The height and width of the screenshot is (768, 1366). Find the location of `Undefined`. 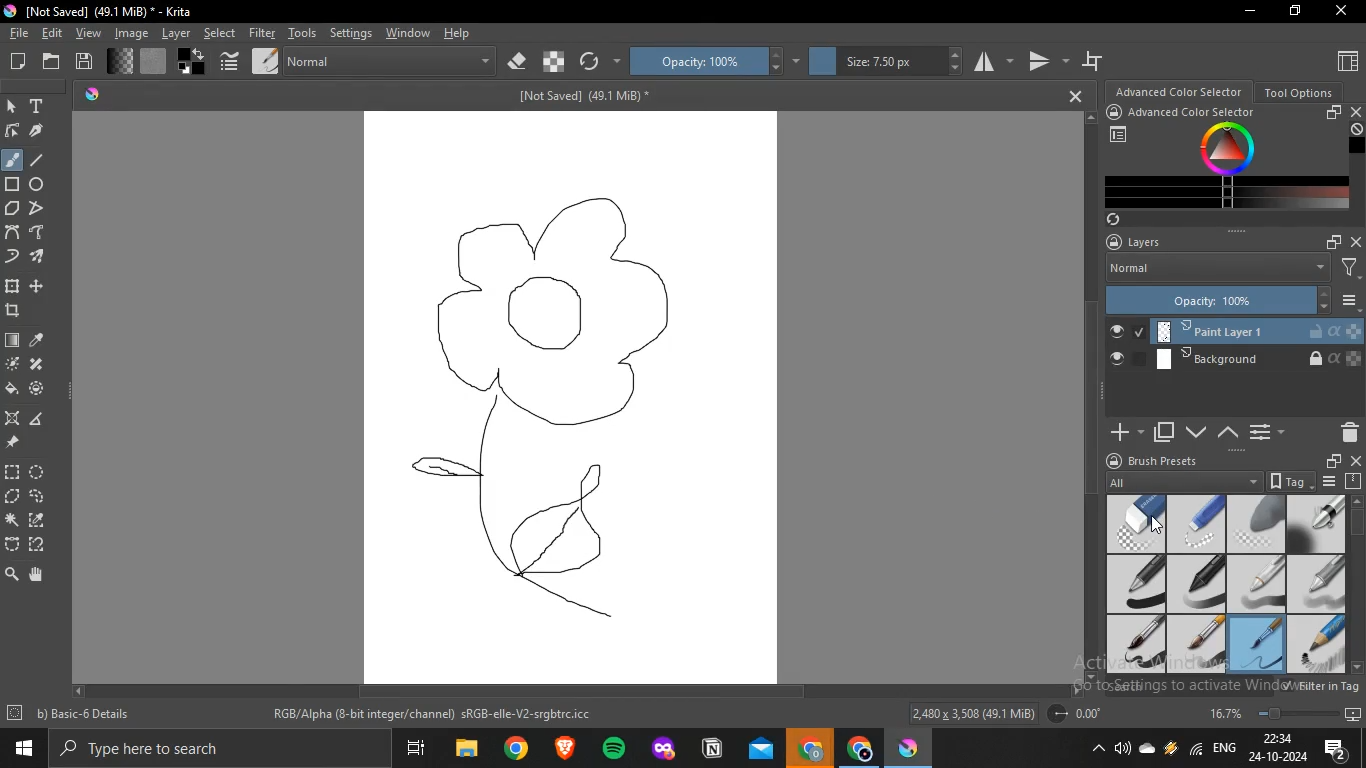

Undefined is located at coordinates (1357, 130).